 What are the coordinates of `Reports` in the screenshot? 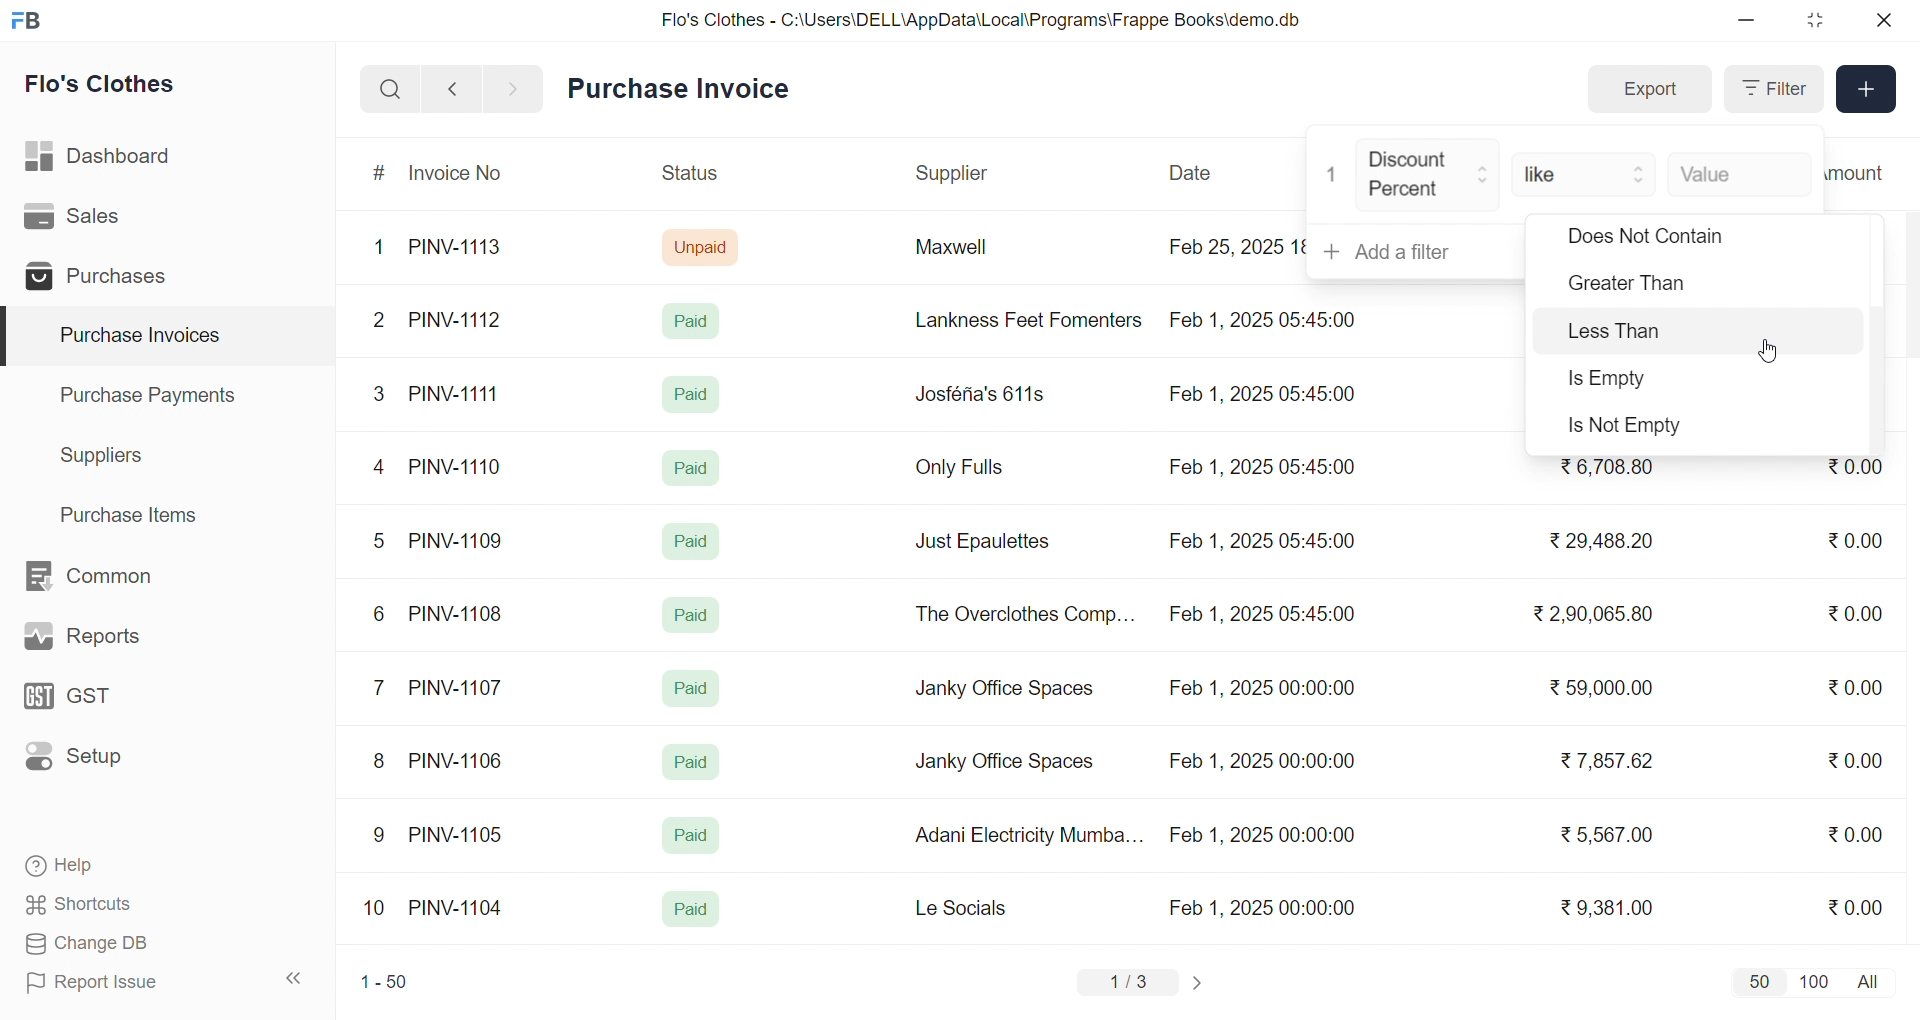 It's located at (106, 641).